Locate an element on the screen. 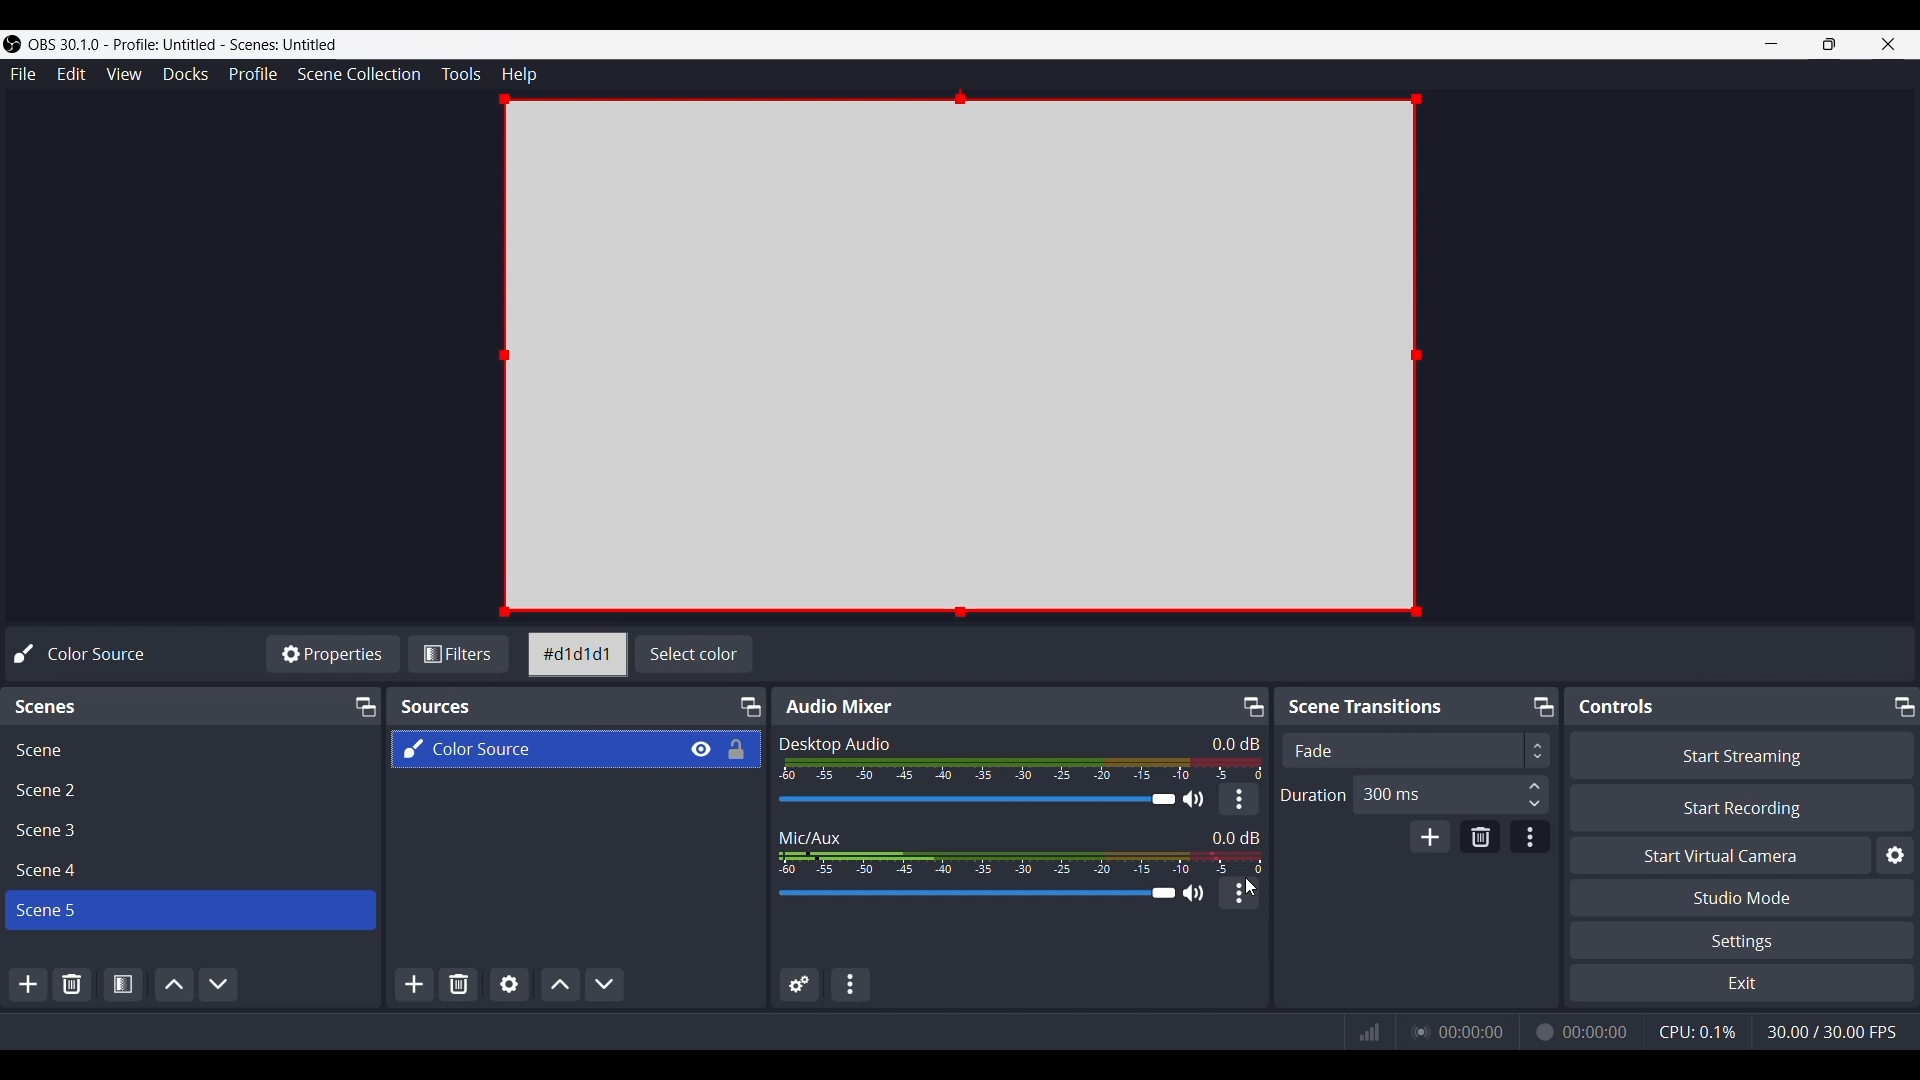 Image resolution: width=1920 pixels, height=1080 pixels. Add Sources is located at coordinates (412, 984).